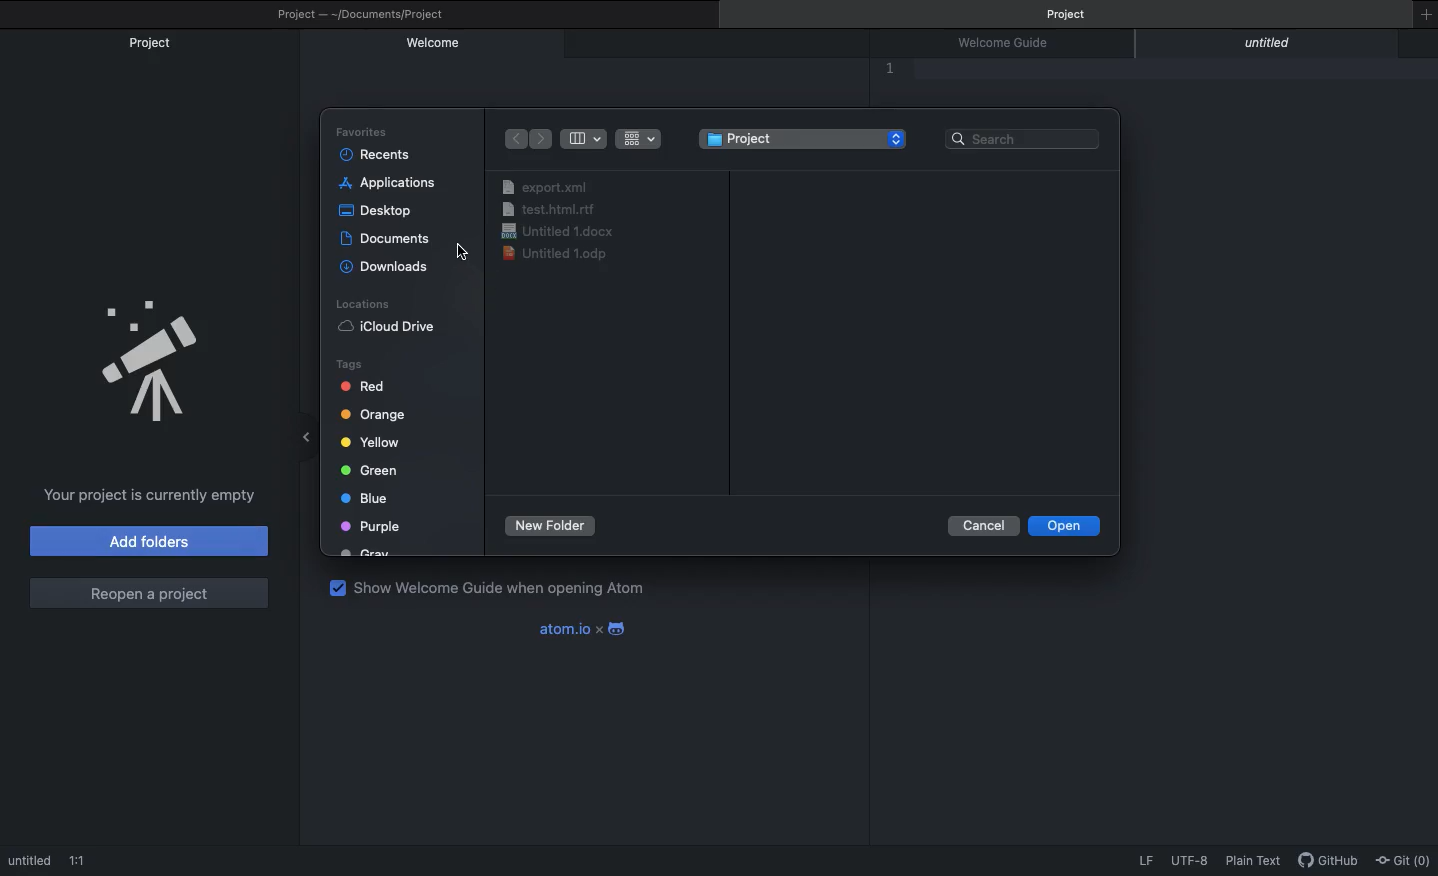 This screenshot has height=876, width=1438. I want to click on Editor, so click(918, 73).